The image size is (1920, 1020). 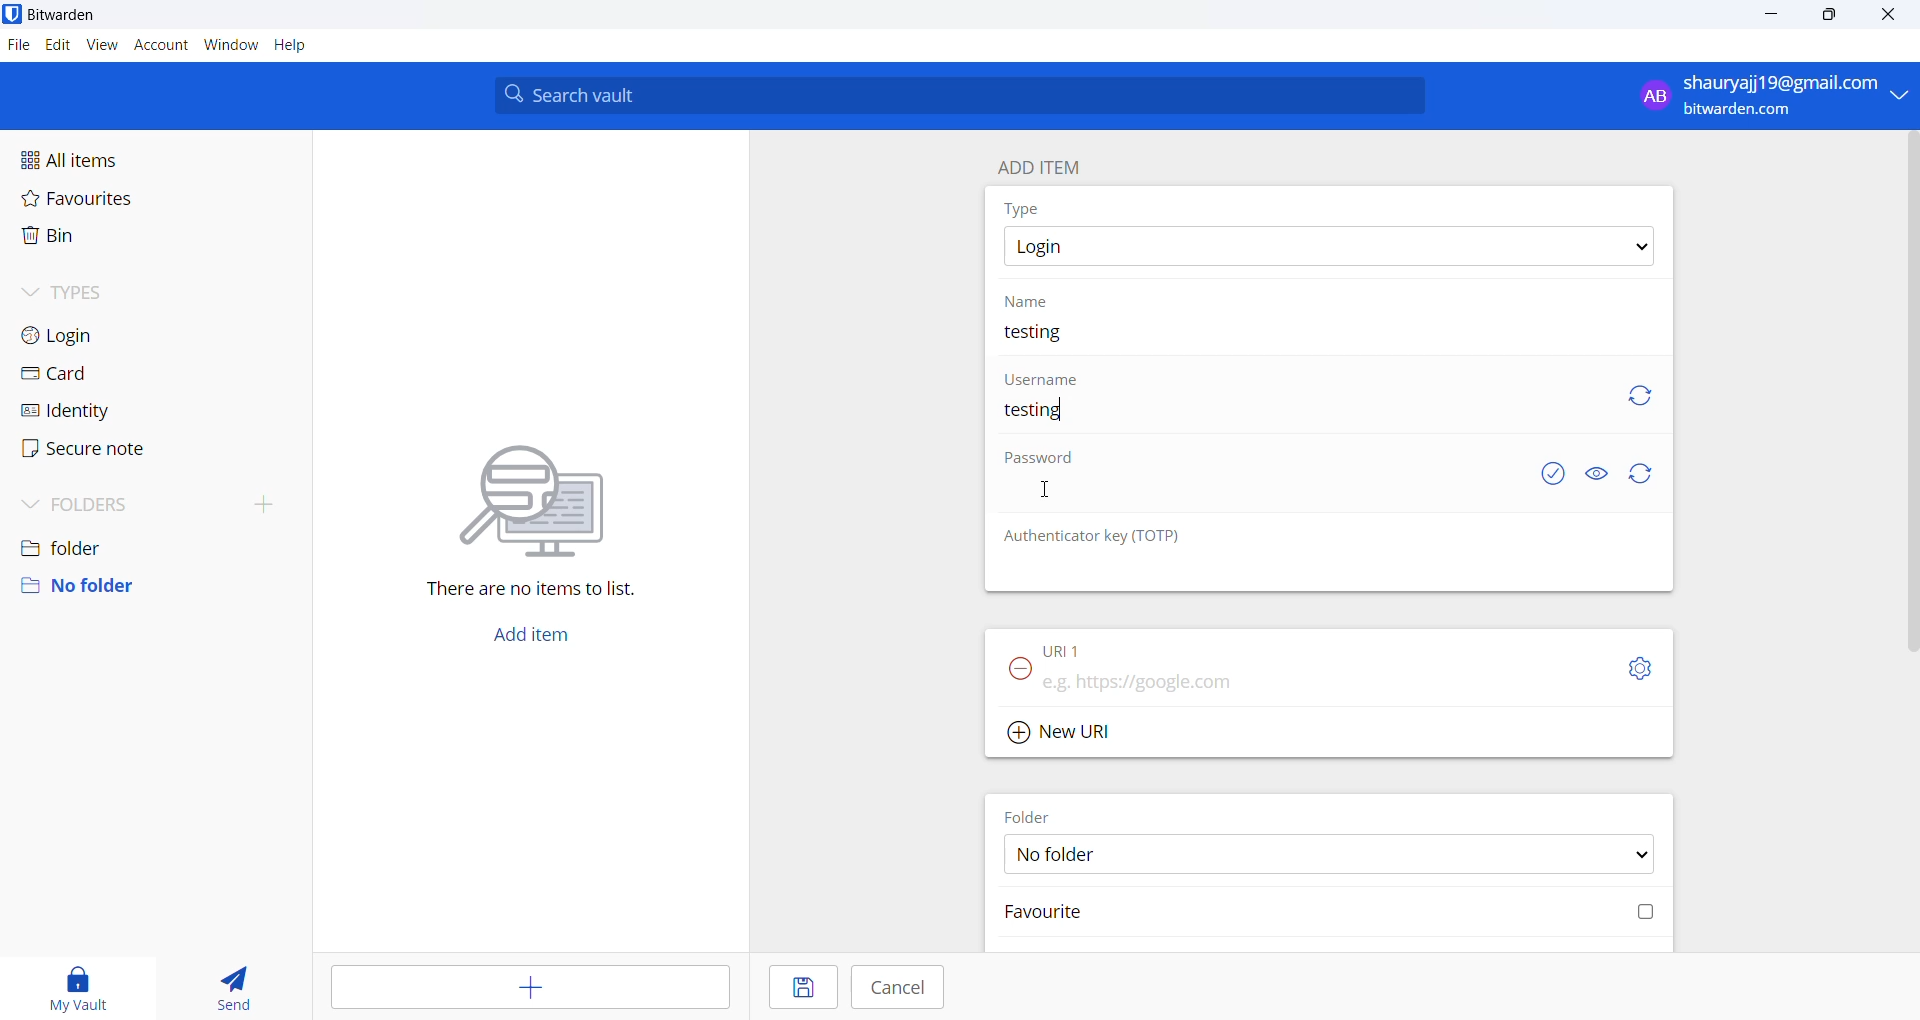 What do you see at coordinates (1021, 670) in the screenshot?
I see `remove URL` at bounding box center [1021, 670].